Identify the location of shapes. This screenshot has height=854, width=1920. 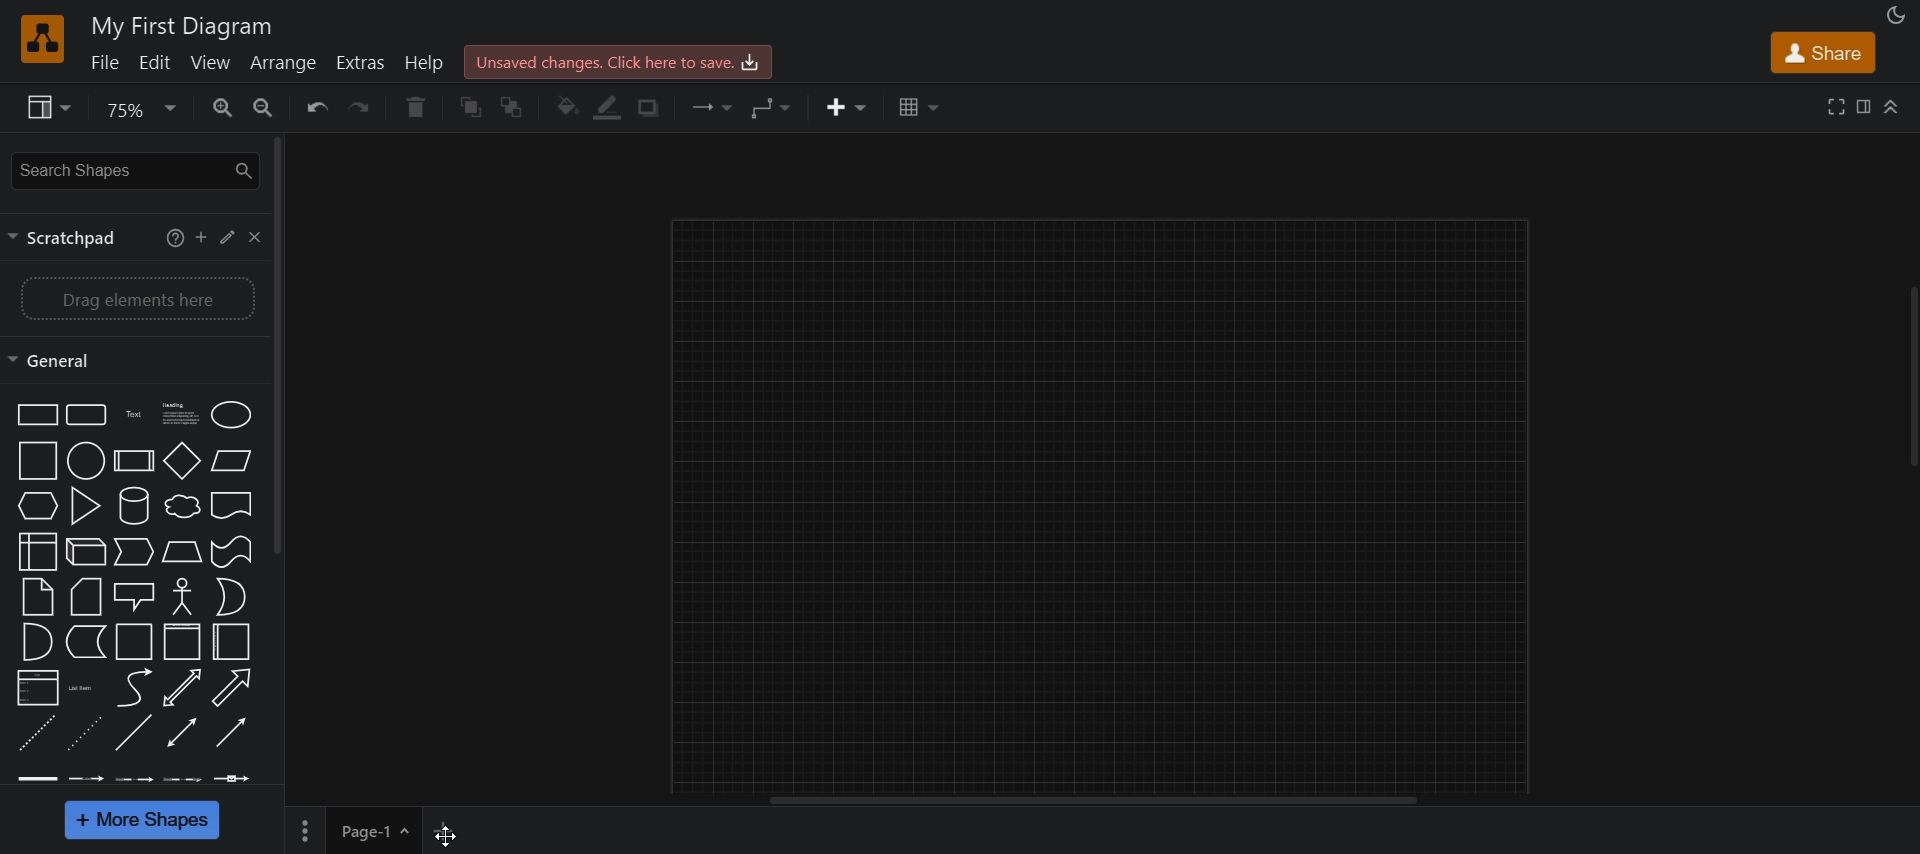
(133, 591).